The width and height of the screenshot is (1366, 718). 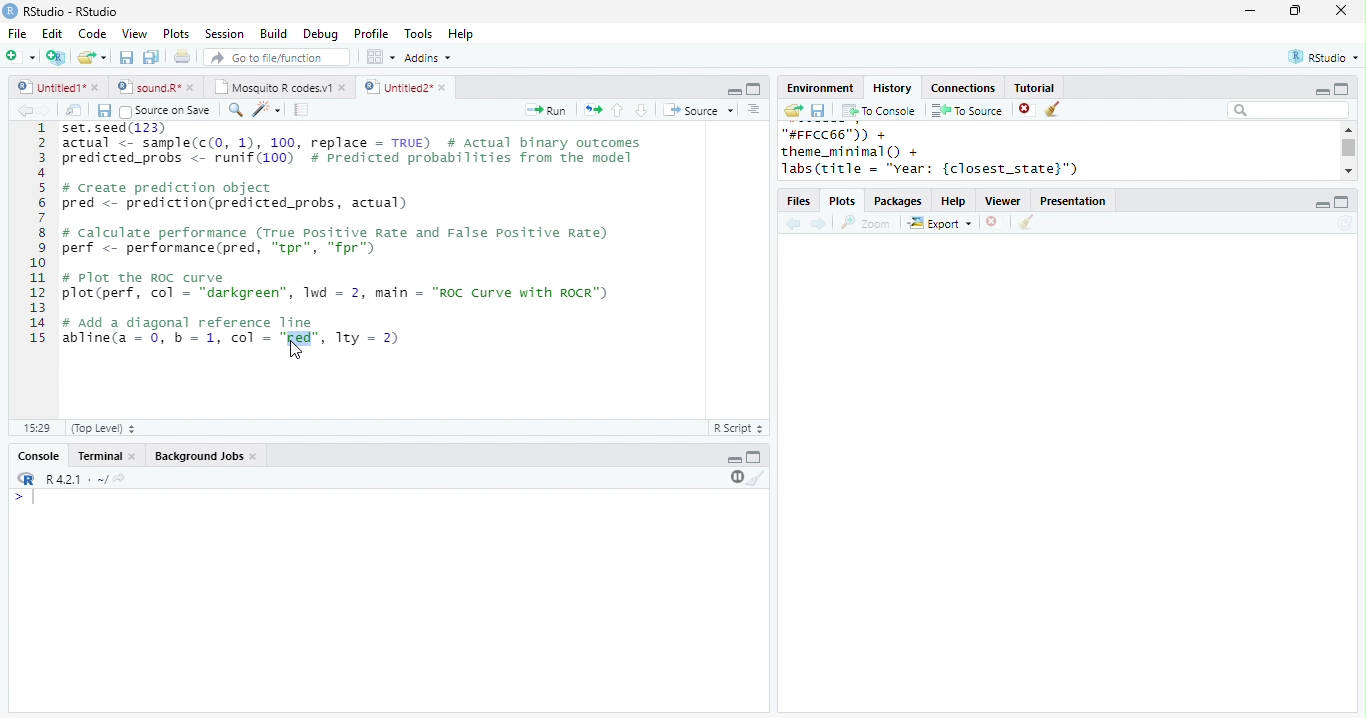 What do you see at coordinates (73, 480) in the screenshot?
I see `R 4.2.1 .~/` at bounding box center [73, 480].